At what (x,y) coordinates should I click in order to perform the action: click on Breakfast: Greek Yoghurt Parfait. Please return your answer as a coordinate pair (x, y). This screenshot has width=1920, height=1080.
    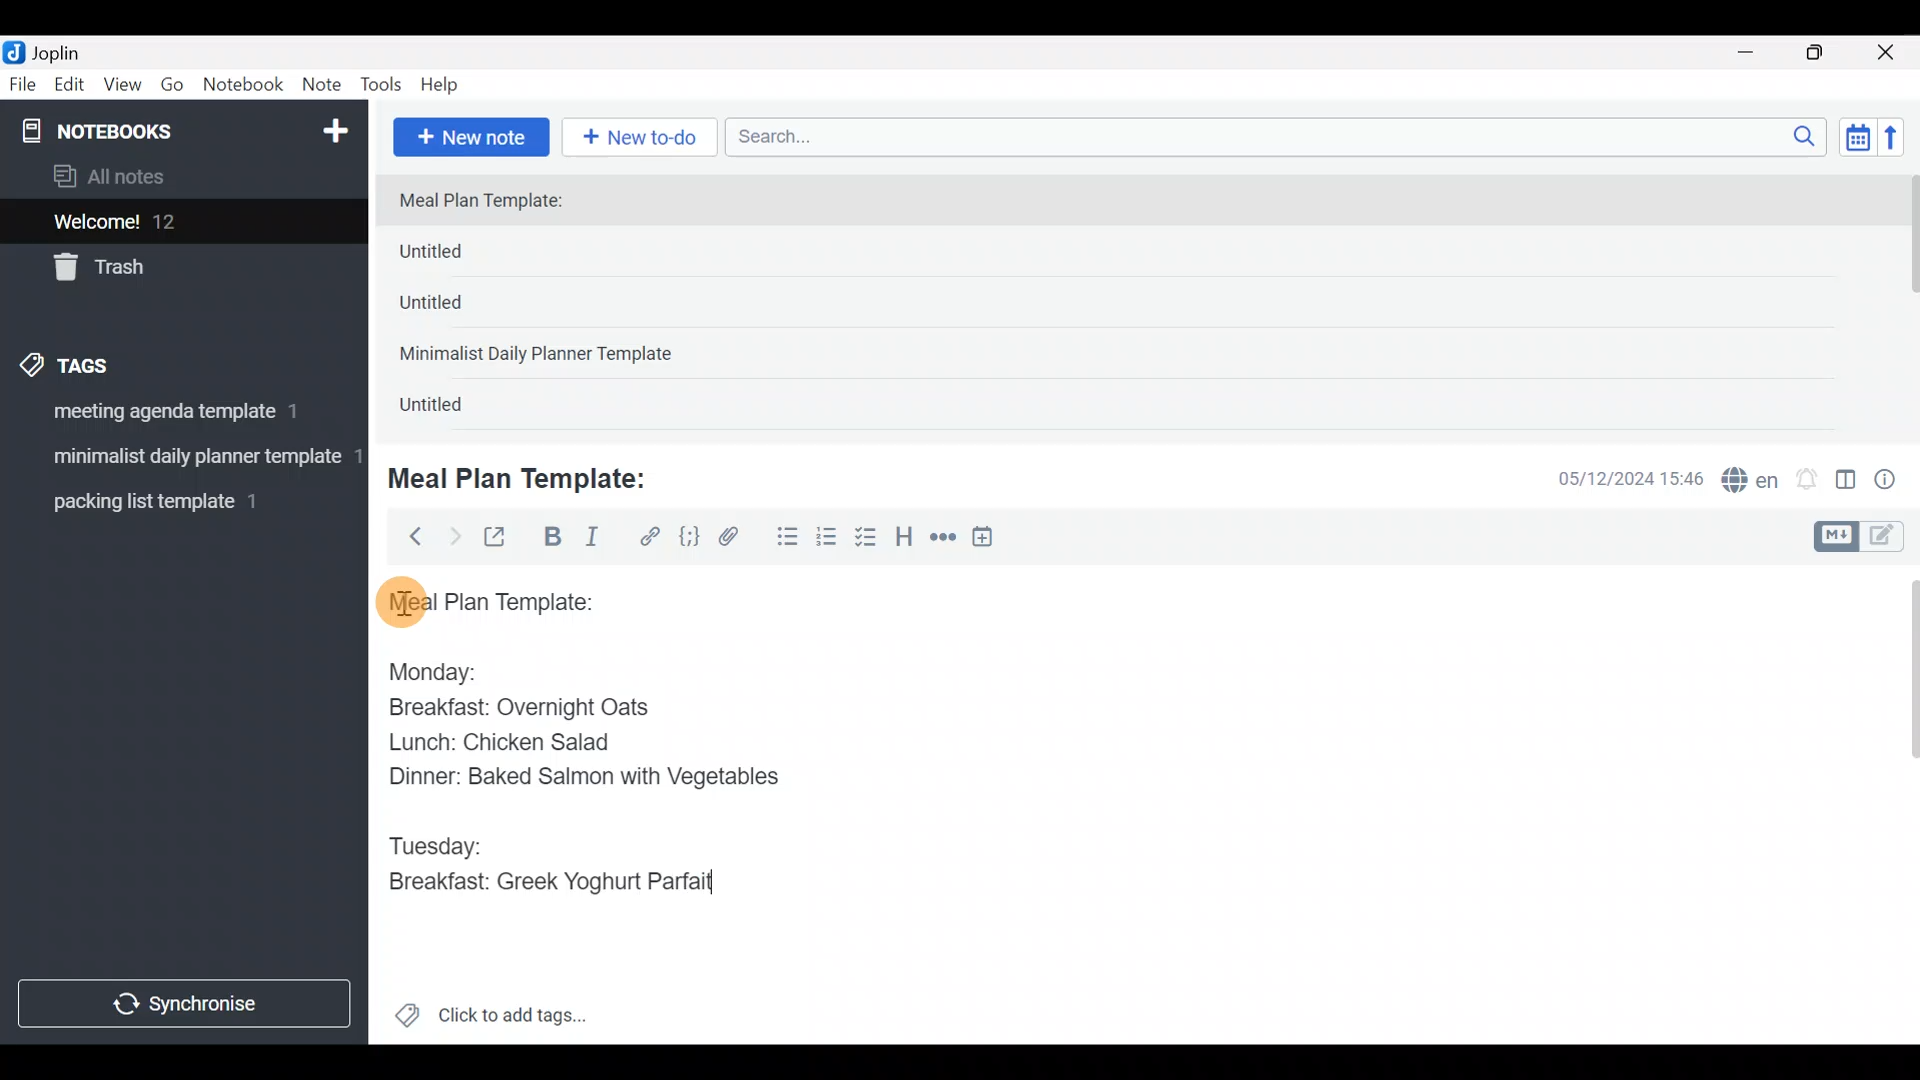
    Looking at the image, I should click on (555, 884).